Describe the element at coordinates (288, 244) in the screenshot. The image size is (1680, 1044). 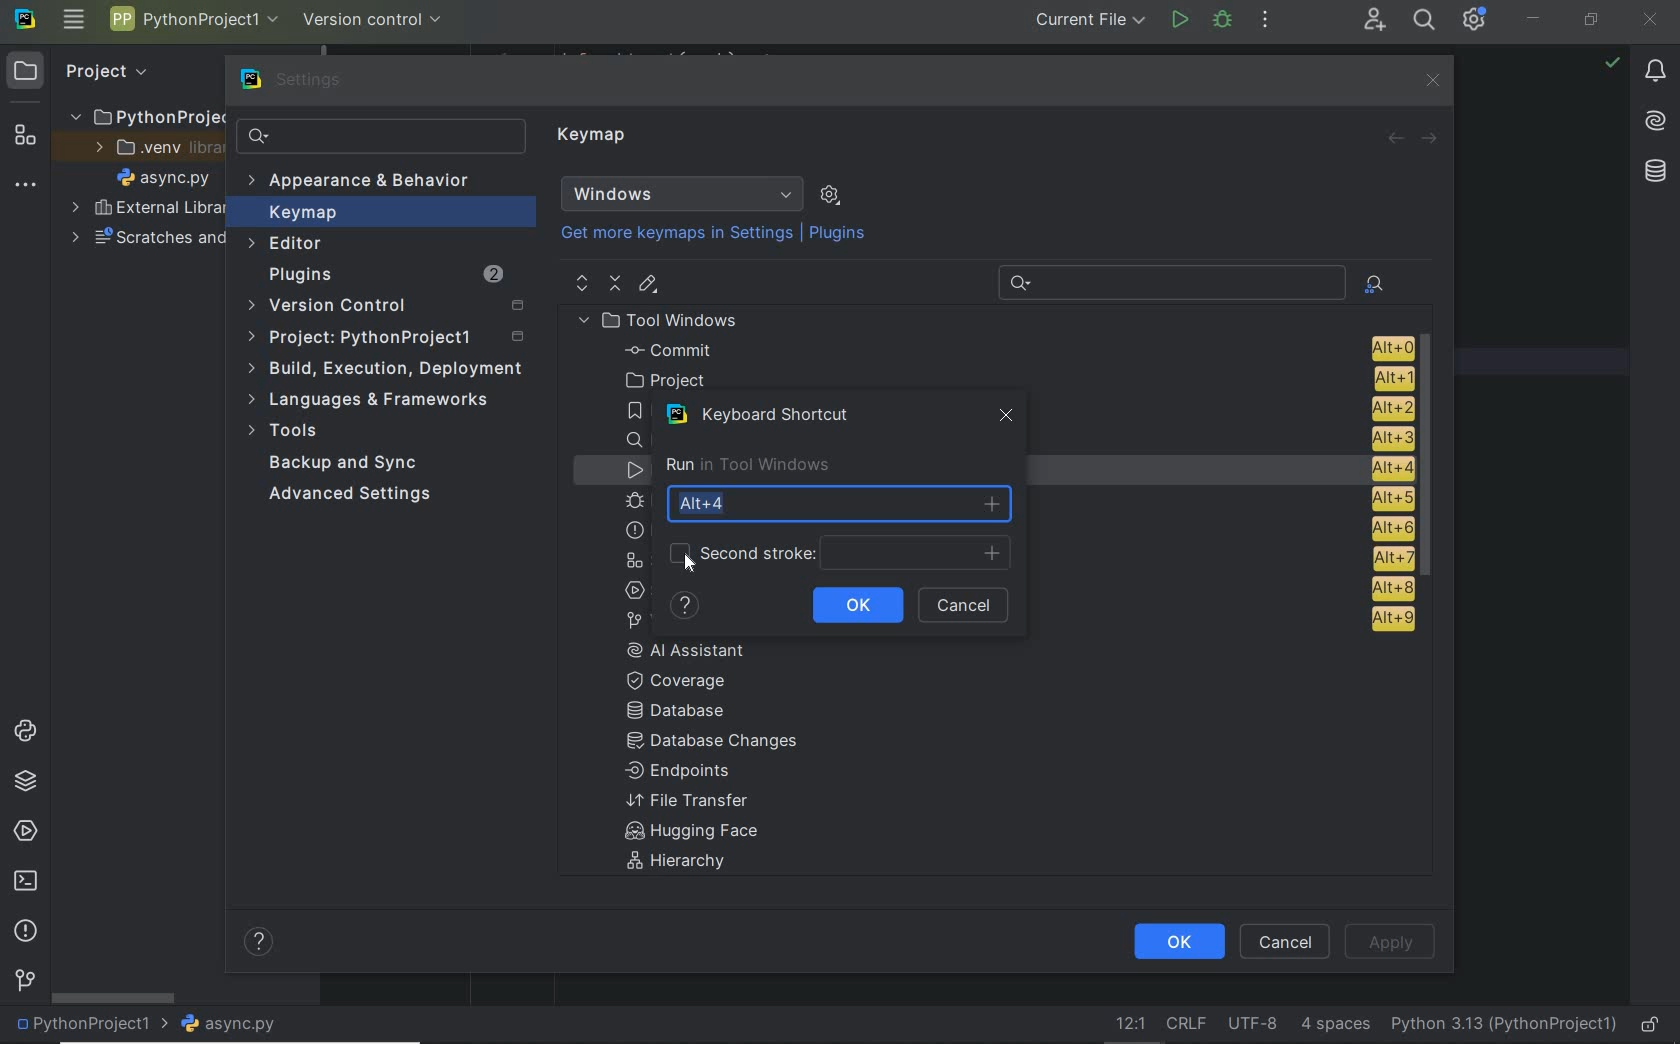
I see `Editor` at that location.